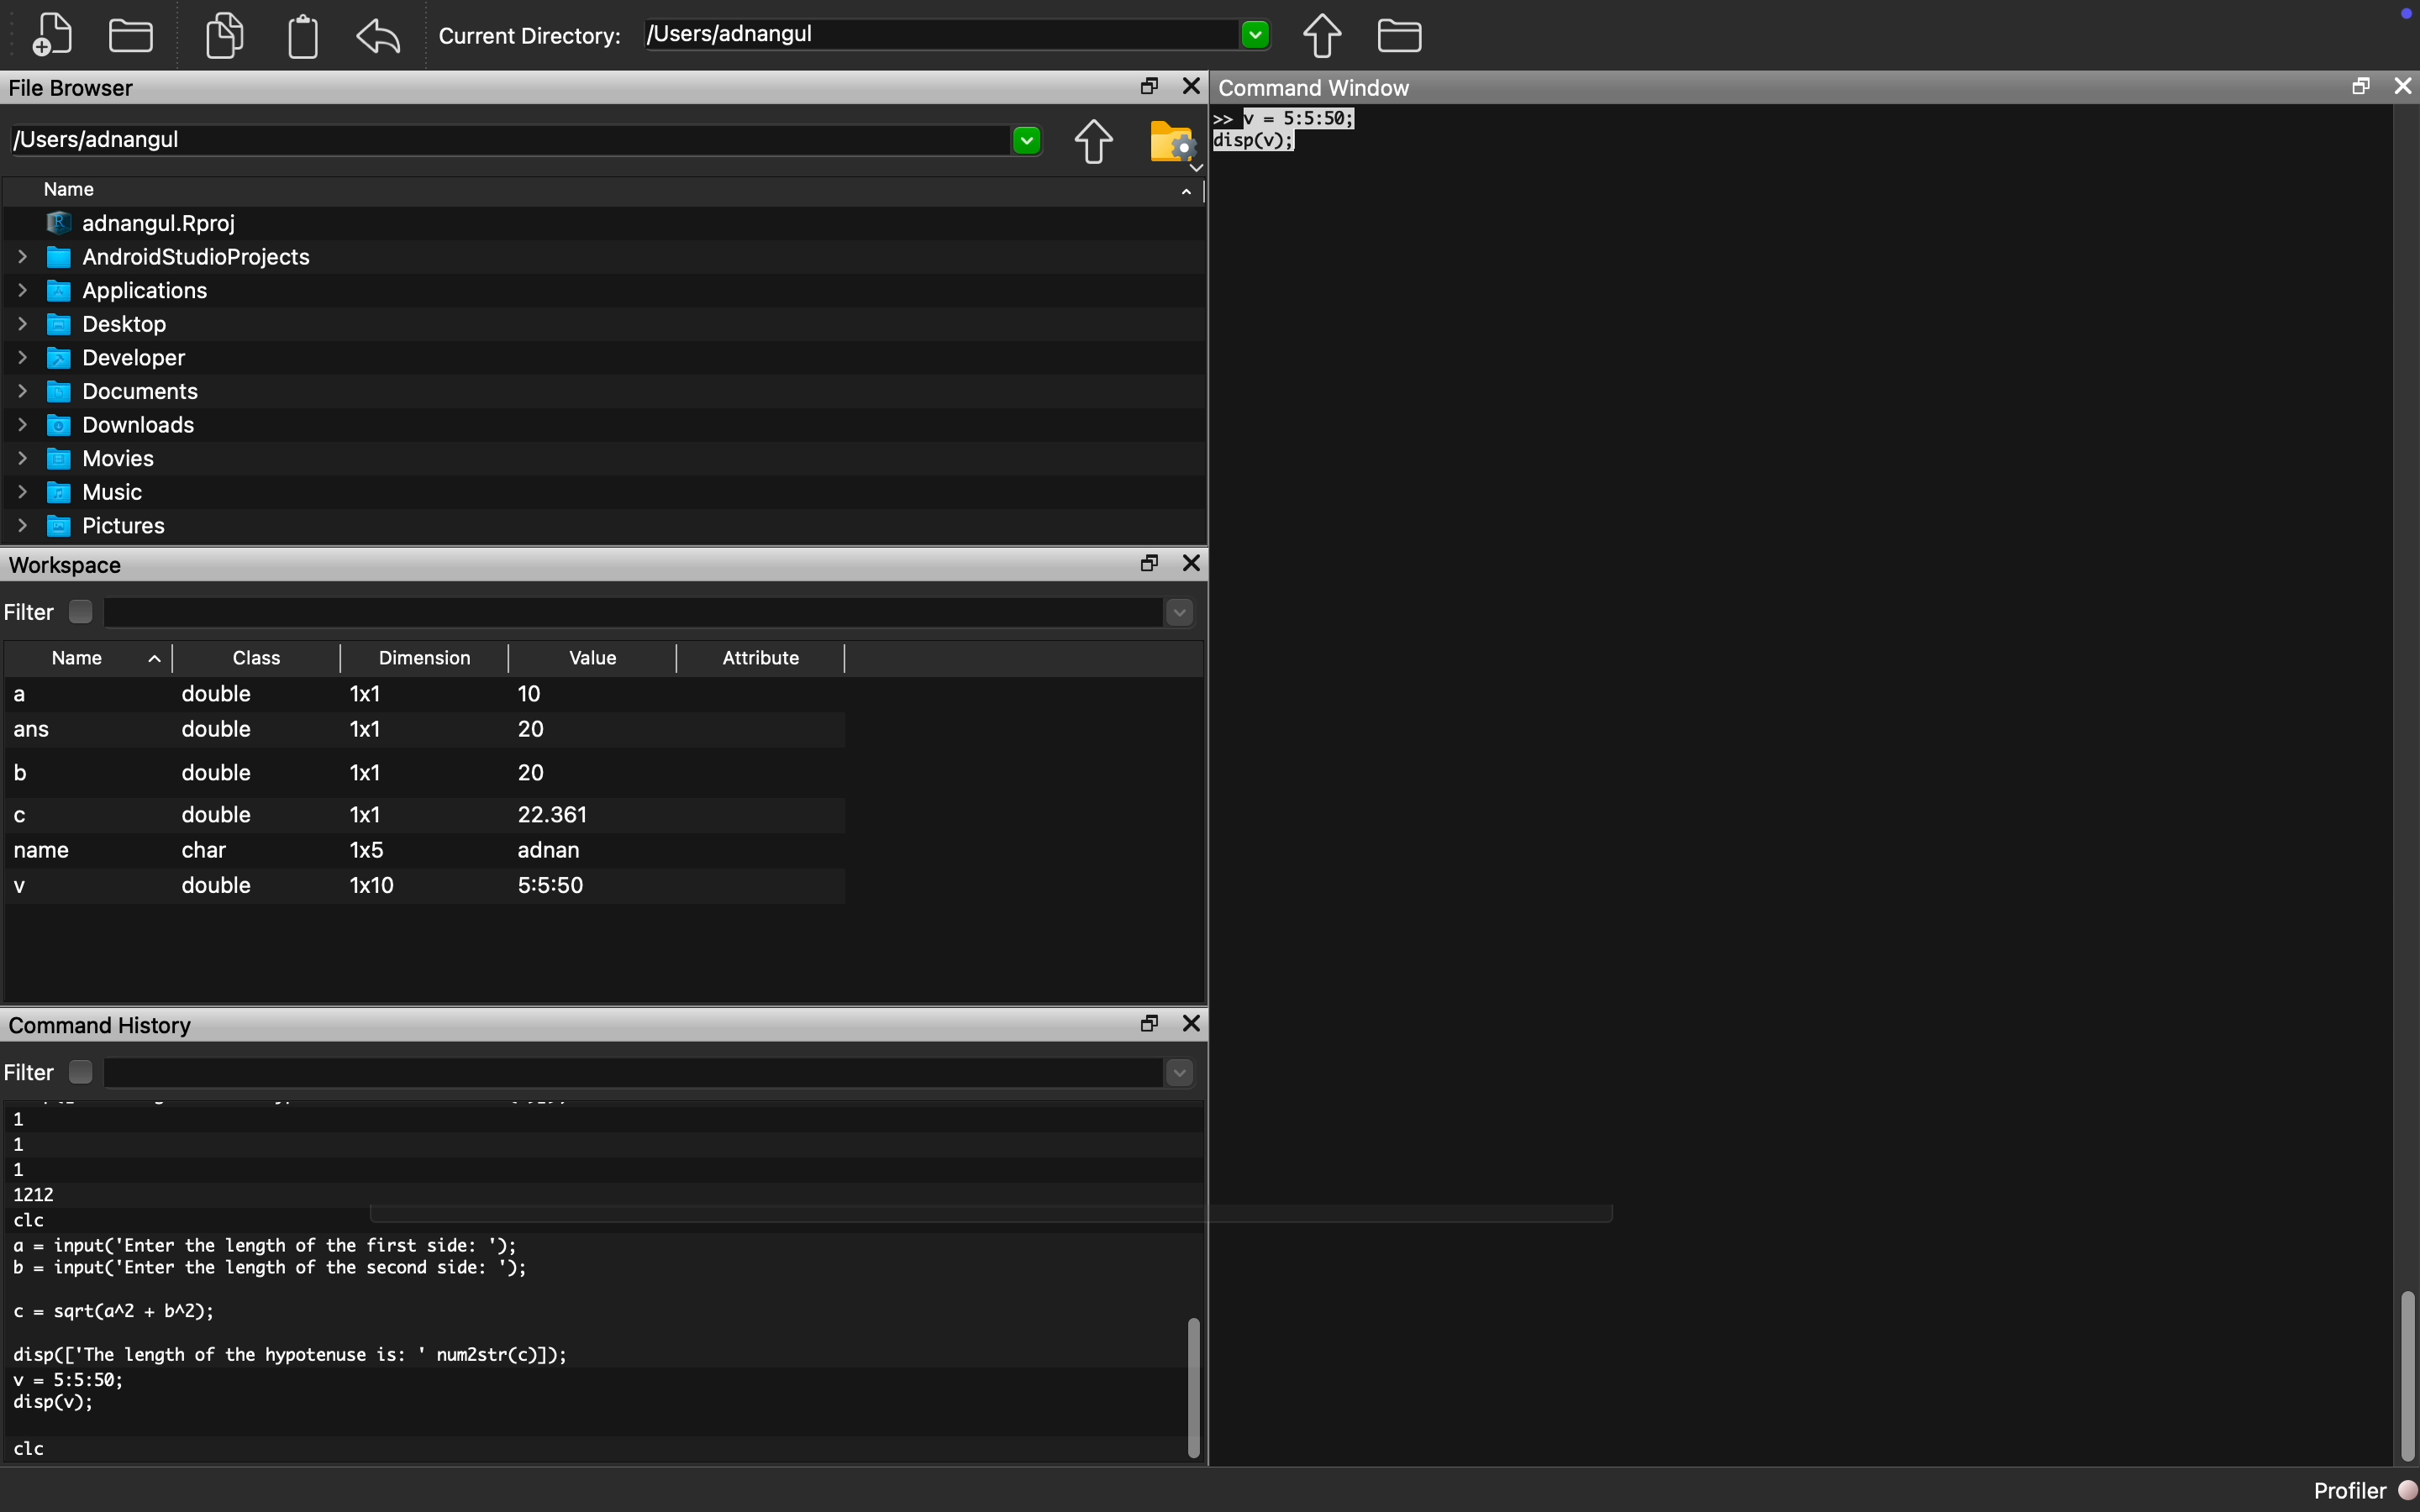  What do you see at coordinates (553, 886) in the screenshot?
I see `5:5:50` at bounding box center [553, 886].